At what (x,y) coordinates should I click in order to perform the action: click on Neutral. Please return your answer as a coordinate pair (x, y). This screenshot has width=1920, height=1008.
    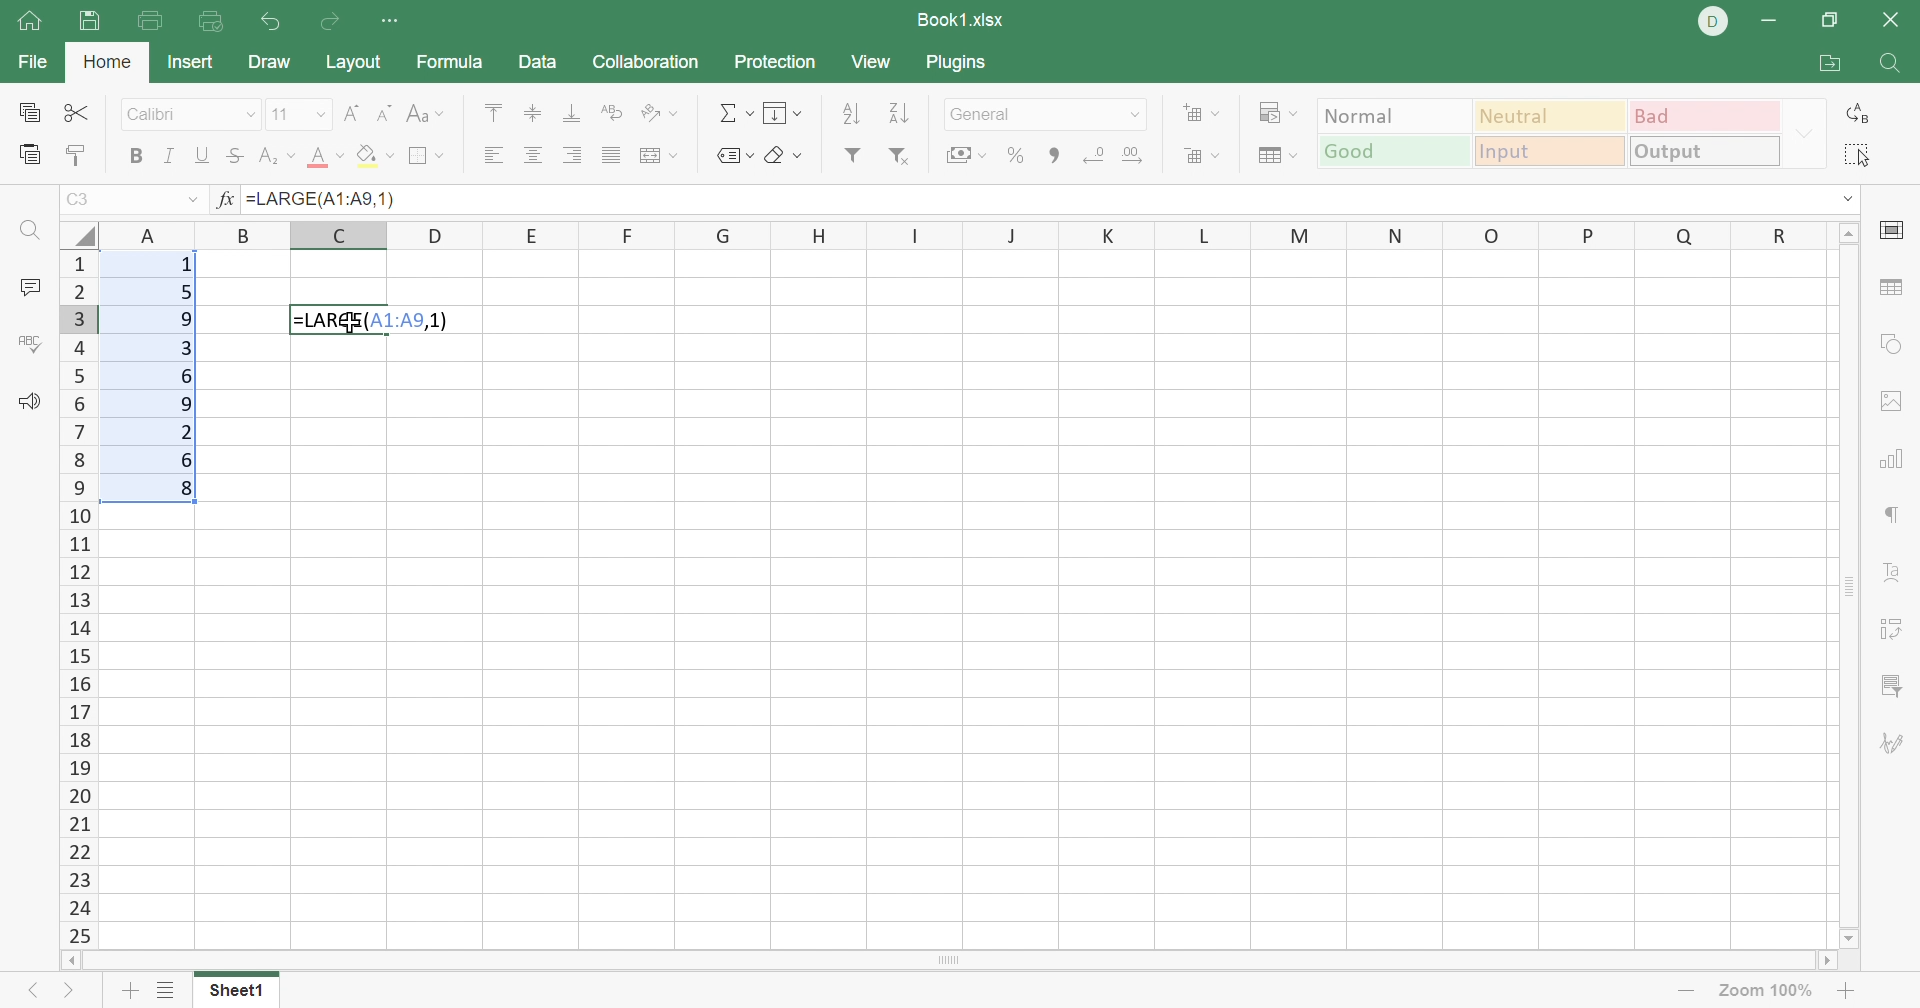
    Looking at the image, I should click on (1551, 117).